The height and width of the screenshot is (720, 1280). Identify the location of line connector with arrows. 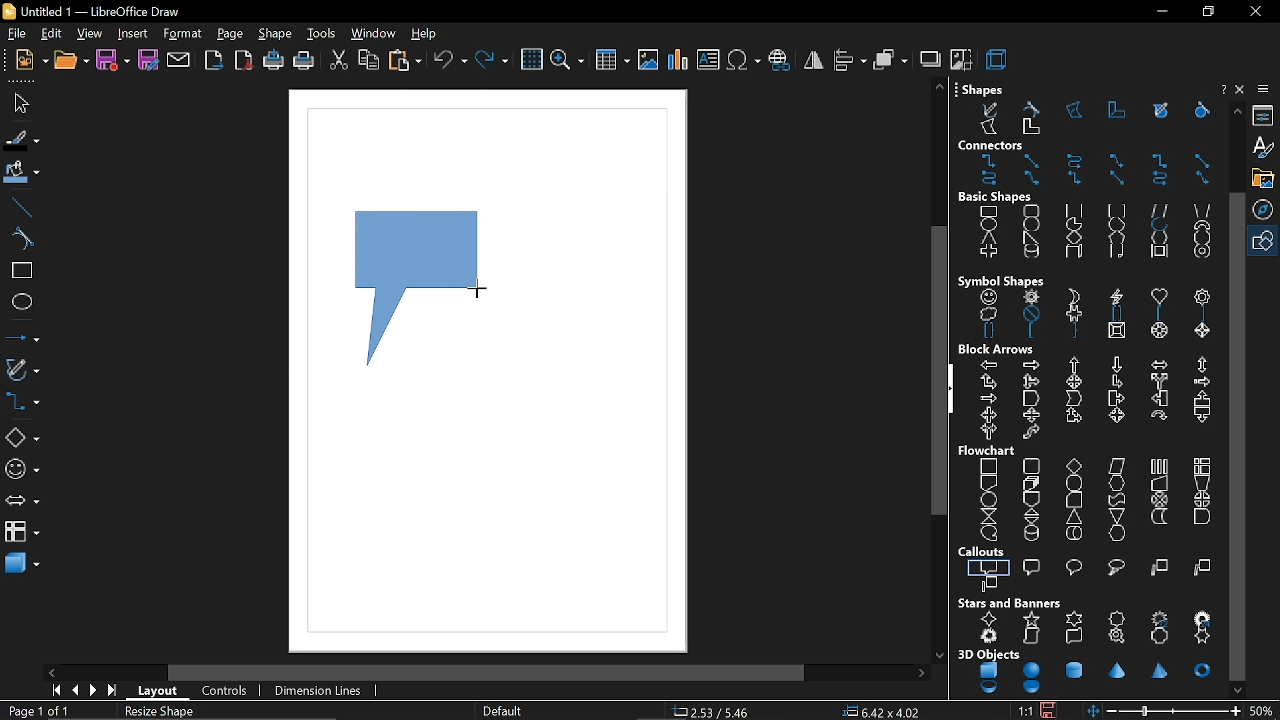
(1200, 179).